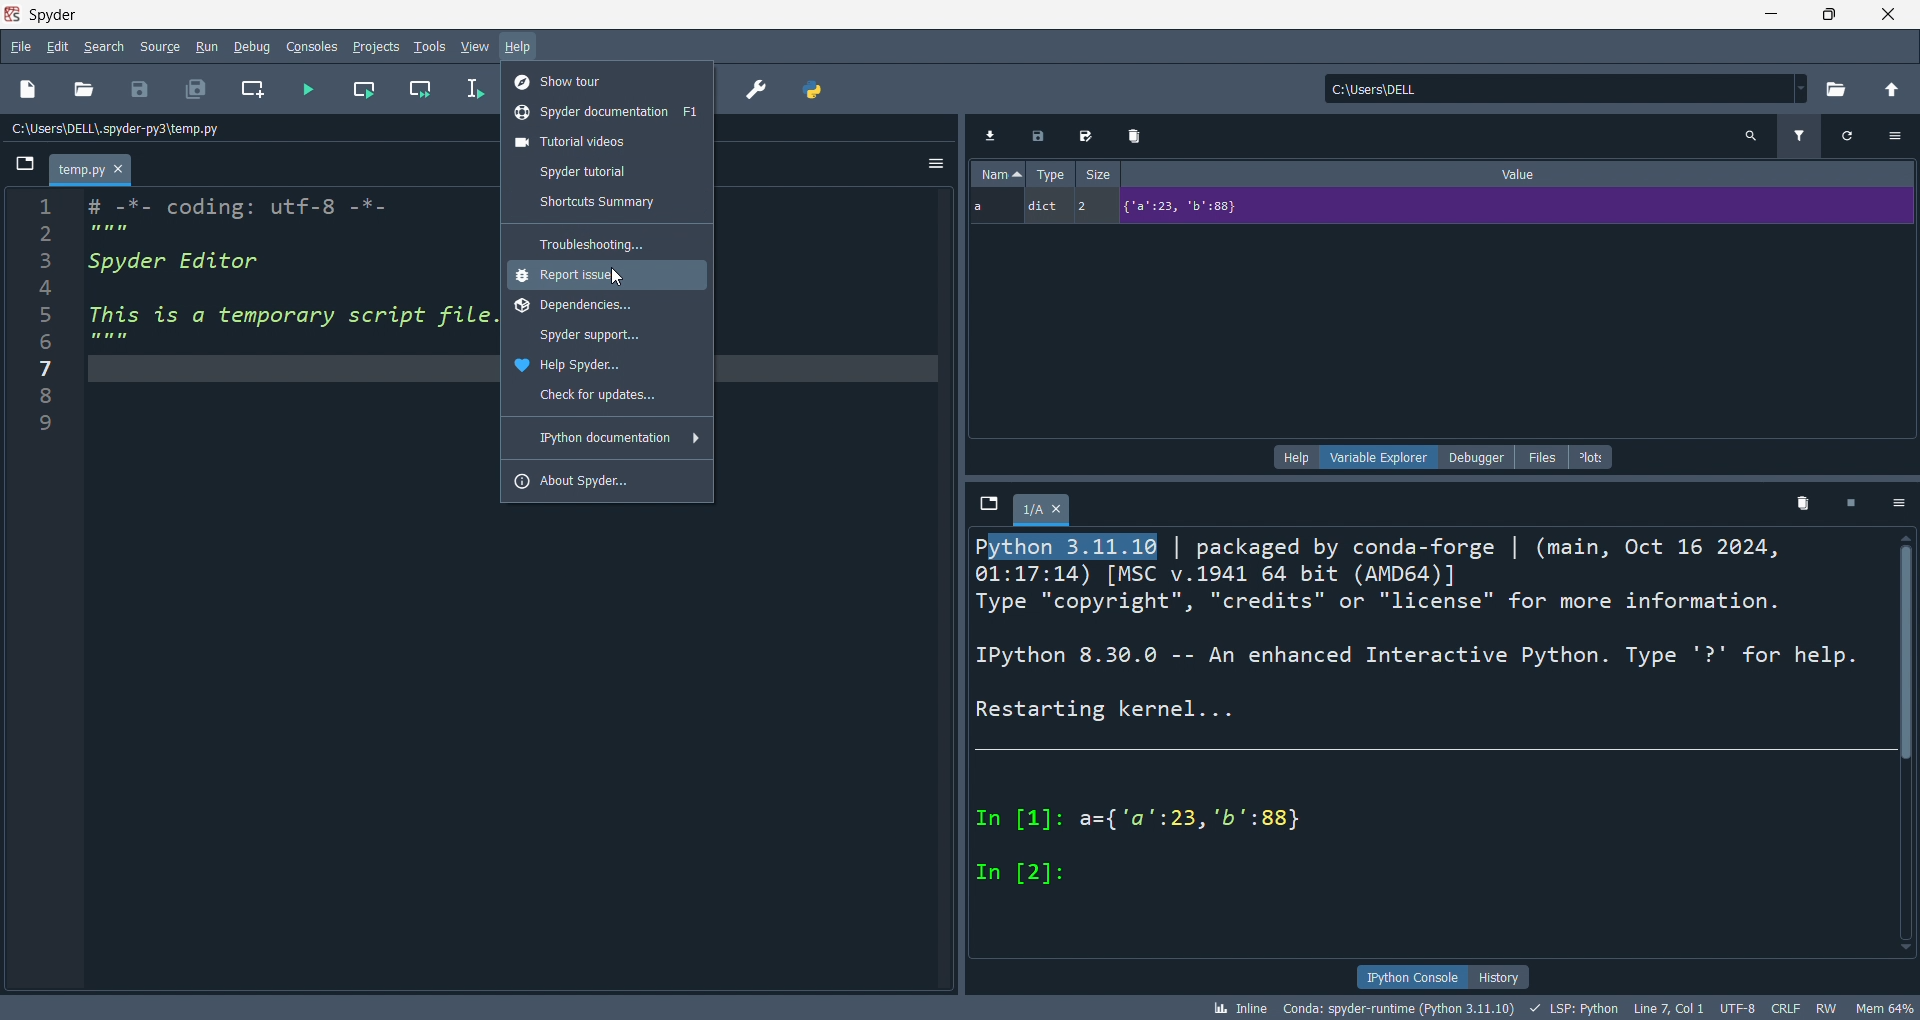 The image size is (1920, 1020). What do you see at coordinates (606, 438) in the screenshot?
I see `ipython documentation` at bounding box center [606, 438].